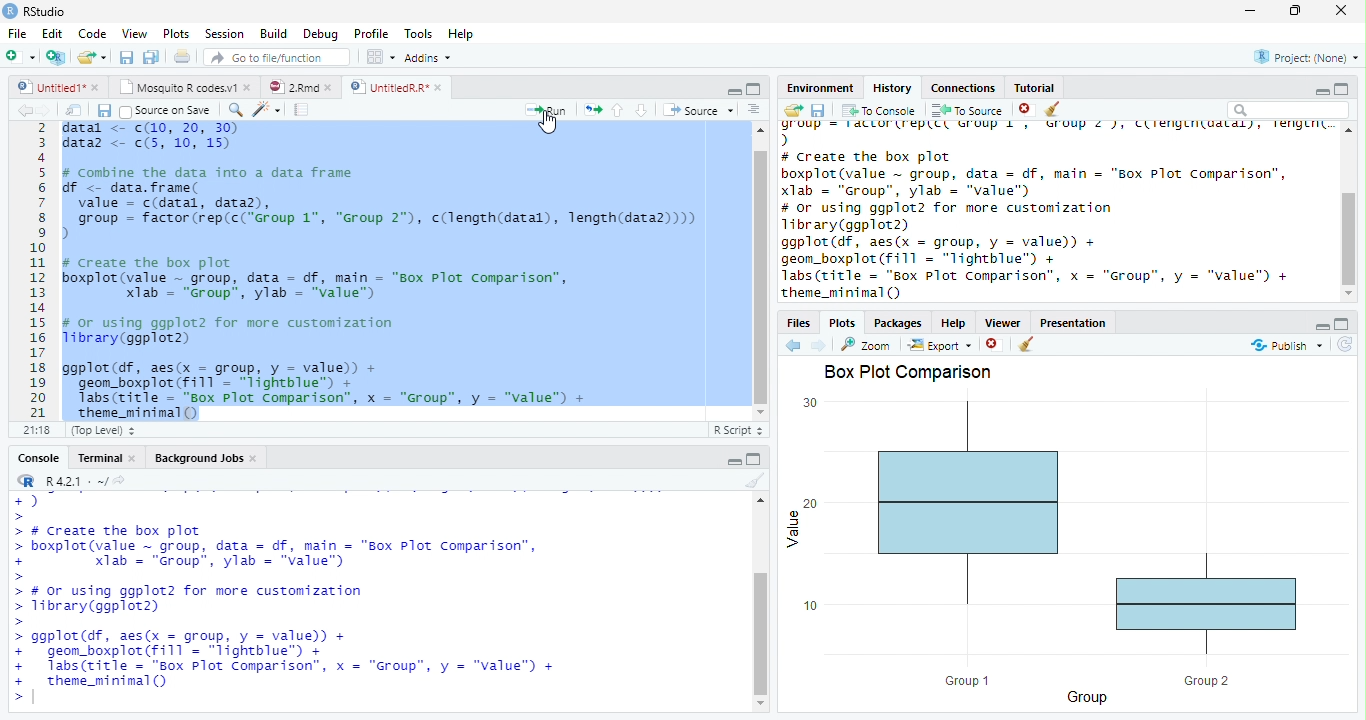 The height and width of the screenshot is (720, 1366). I want to click on cursor, so click(550, 123).